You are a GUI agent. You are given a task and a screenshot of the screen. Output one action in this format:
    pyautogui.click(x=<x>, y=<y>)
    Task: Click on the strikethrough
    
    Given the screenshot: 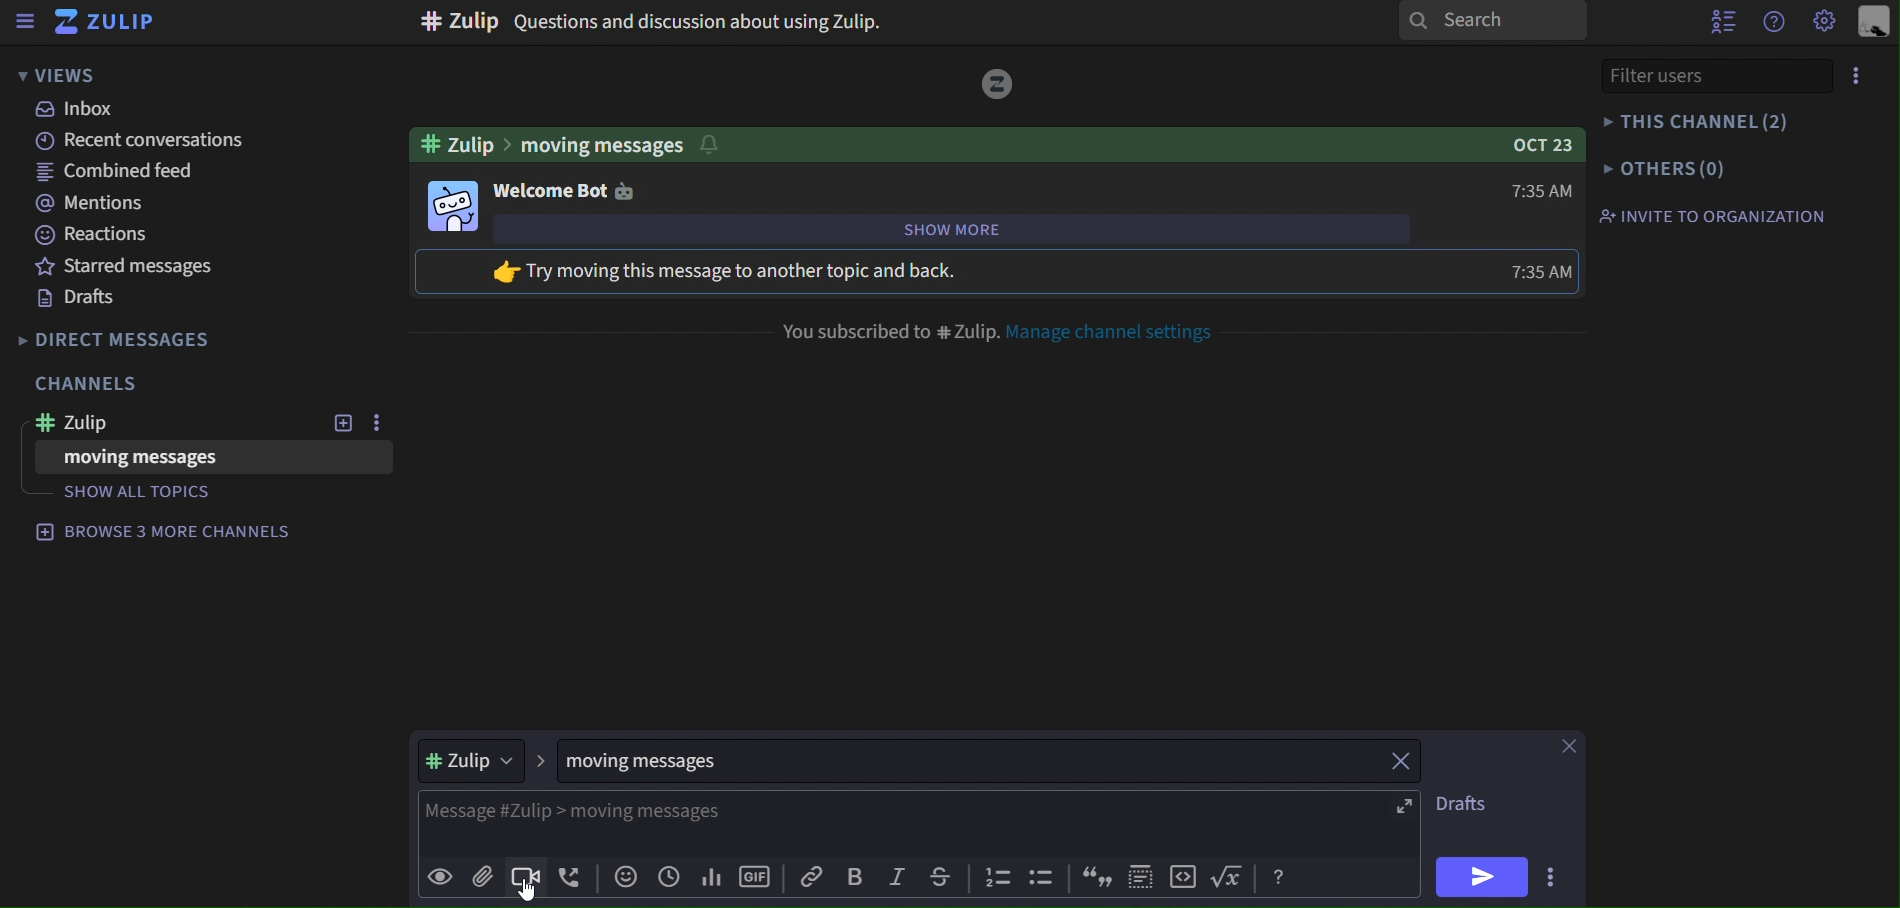 What is the action you would take?
    pyautogui.click(x=940, y=880)
    